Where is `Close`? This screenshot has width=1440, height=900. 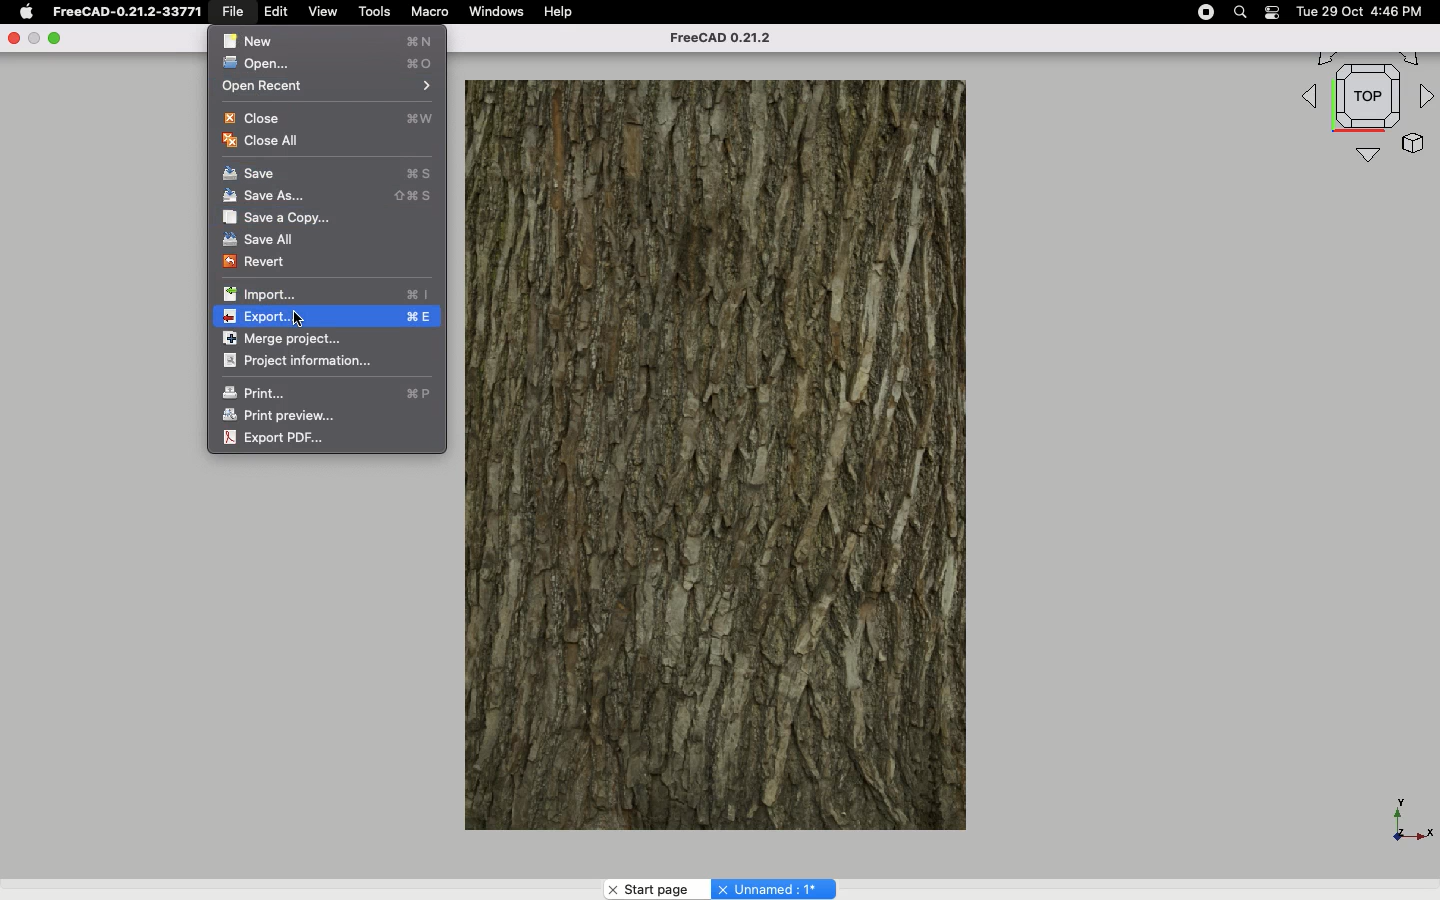
Close is located at coordinates (17, 39).